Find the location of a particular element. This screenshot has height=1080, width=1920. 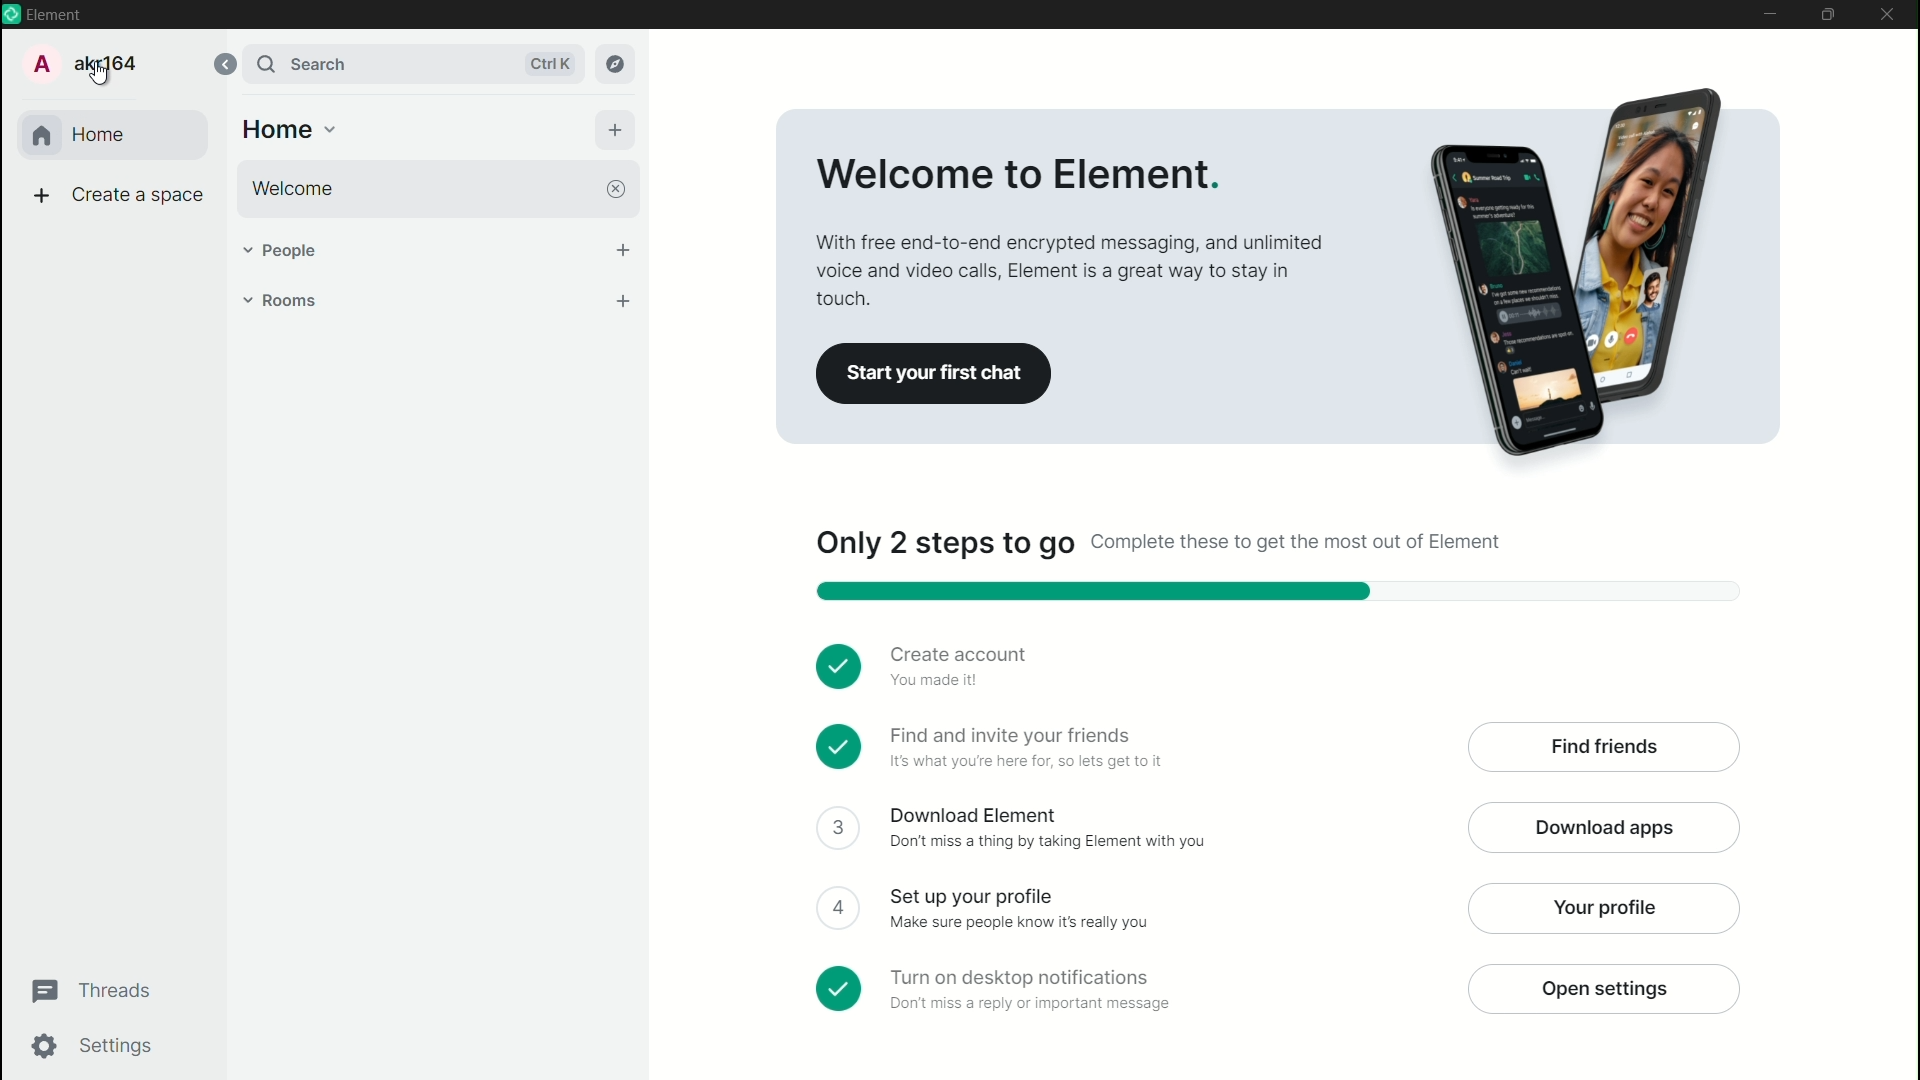

download apps is located at coordinates (1604, 829).